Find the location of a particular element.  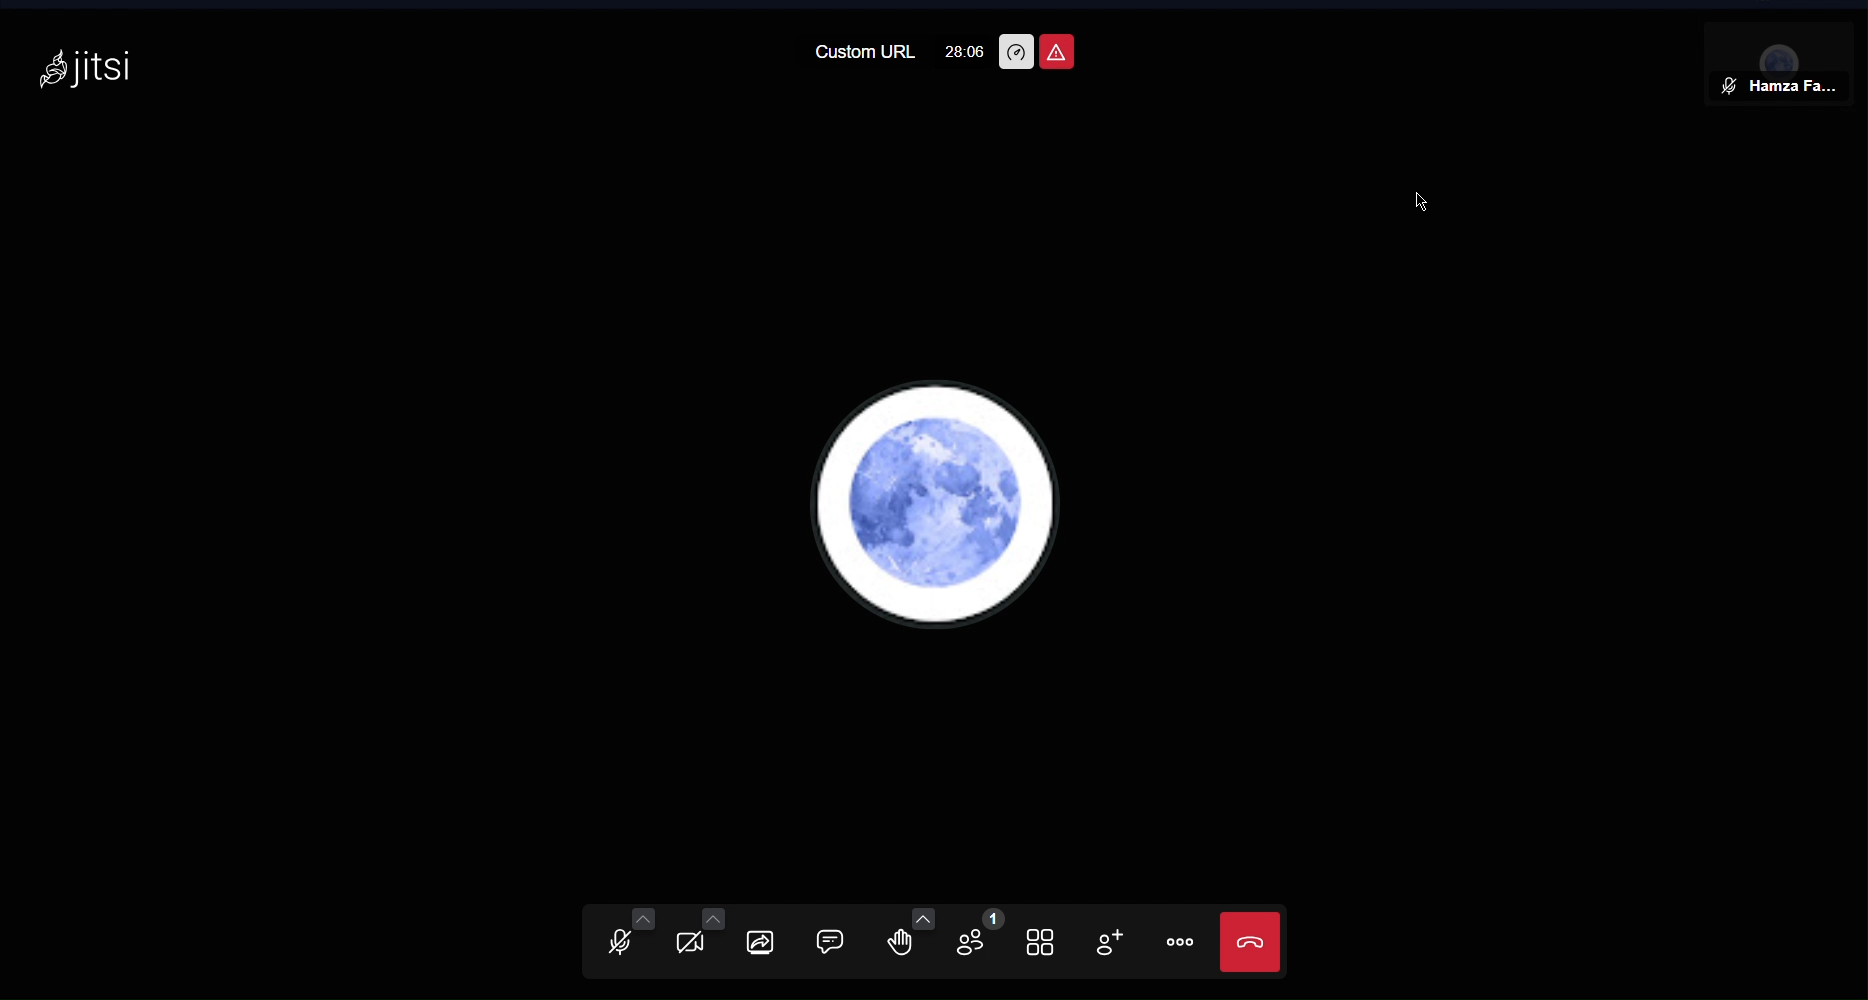

Jitsi is located at coordinates (86, 67).